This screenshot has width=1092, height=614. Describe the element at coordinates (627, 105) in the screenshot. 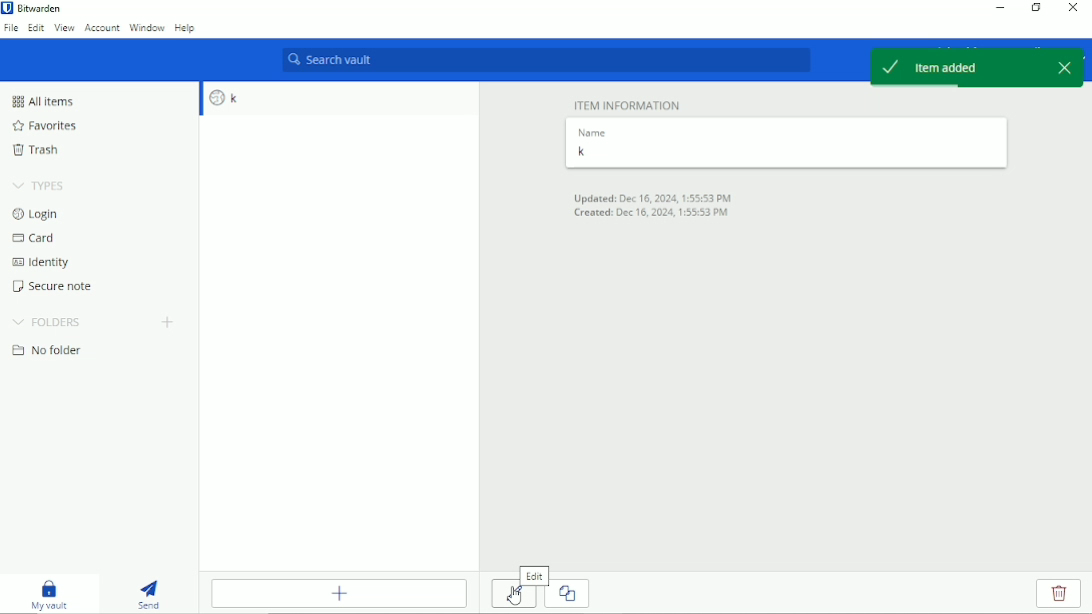

I see `Item information` at that location.